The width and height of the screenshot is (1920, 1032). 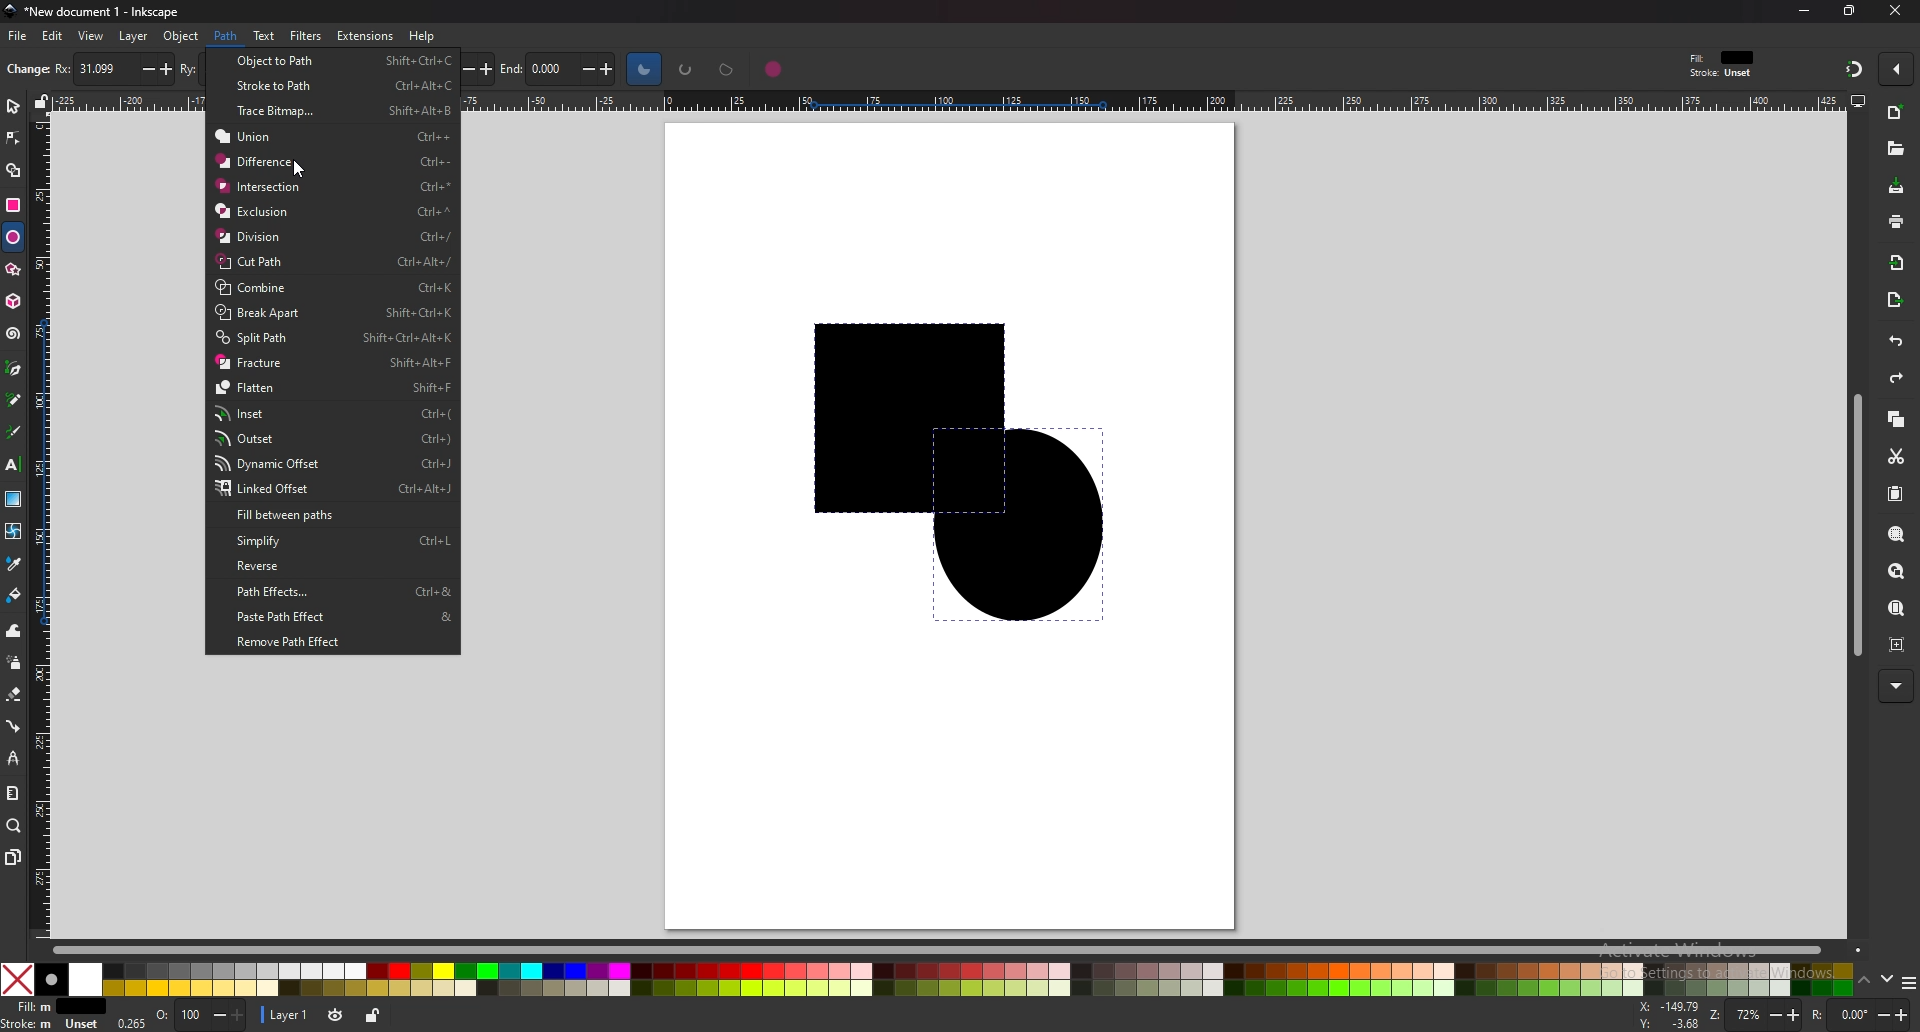 I want to click on save, so click(x=1895, y=186).